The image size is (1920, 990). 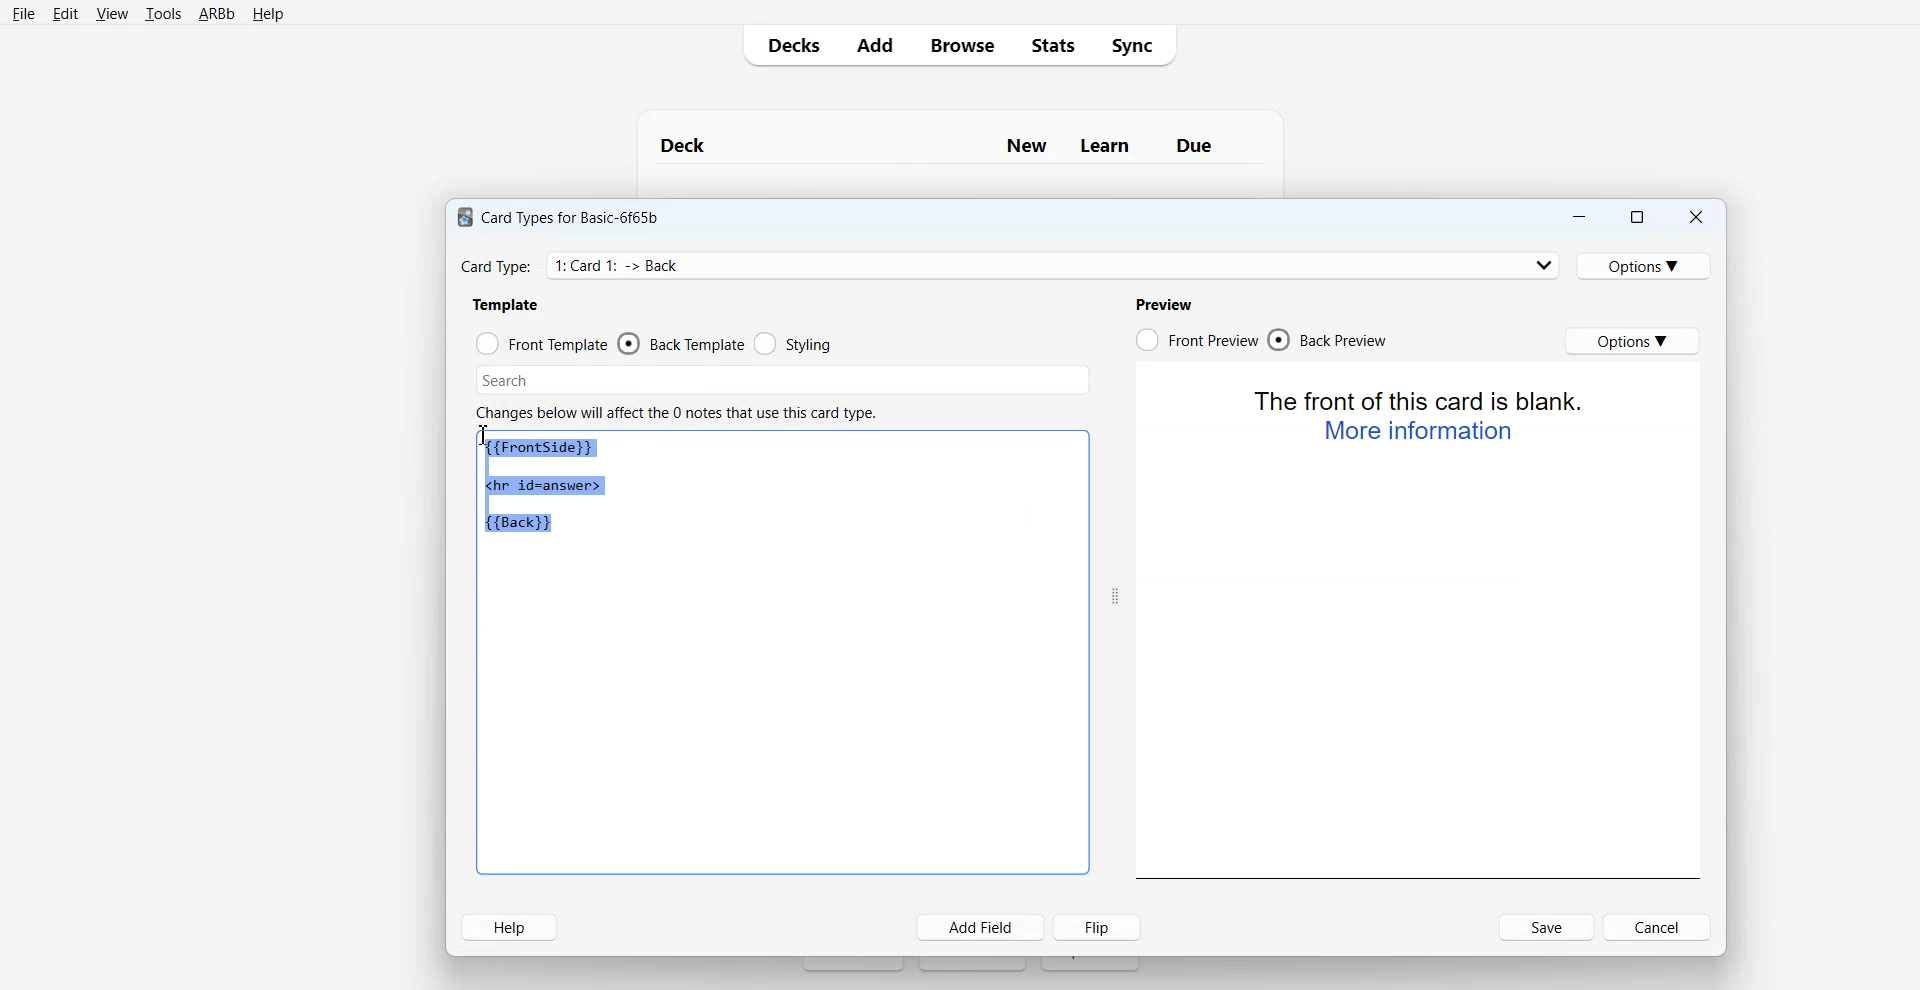 I want to click on Edit, so click(x=64, y=13).